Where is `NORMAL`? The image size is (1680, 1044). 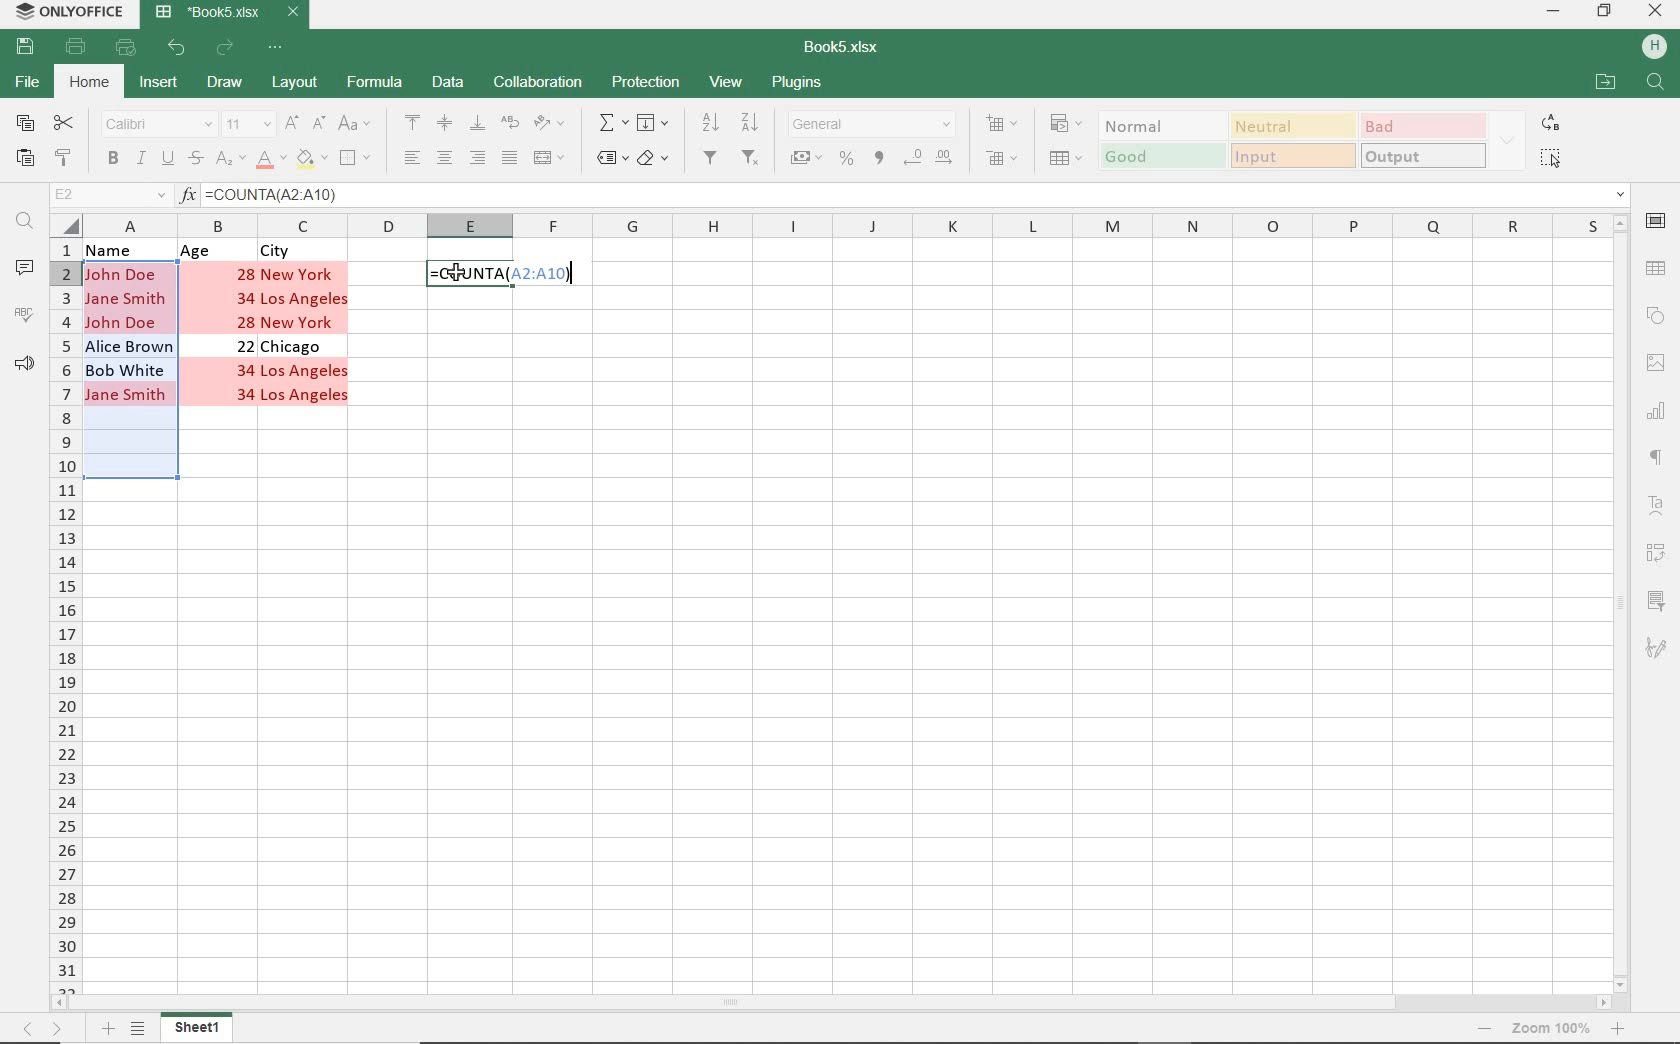 NORMAL is located at coordinates (1157, 125).